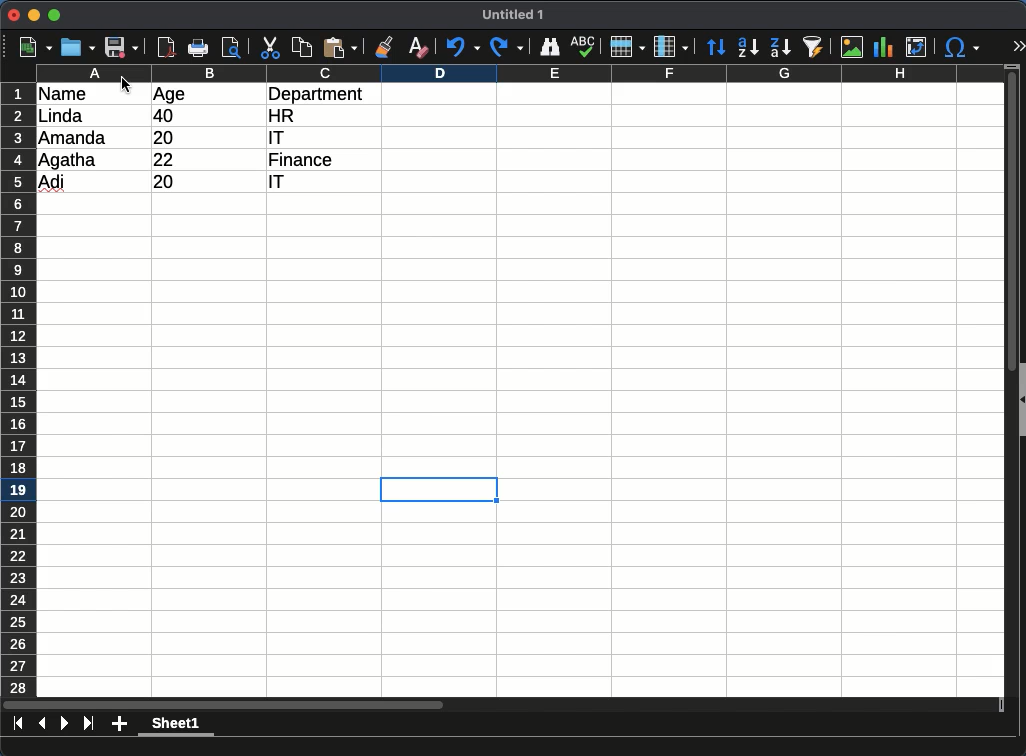 The image size is (1026, 756). Describe the element at coordinates (961, 47) in the screenshot. I see `special character` at that location.